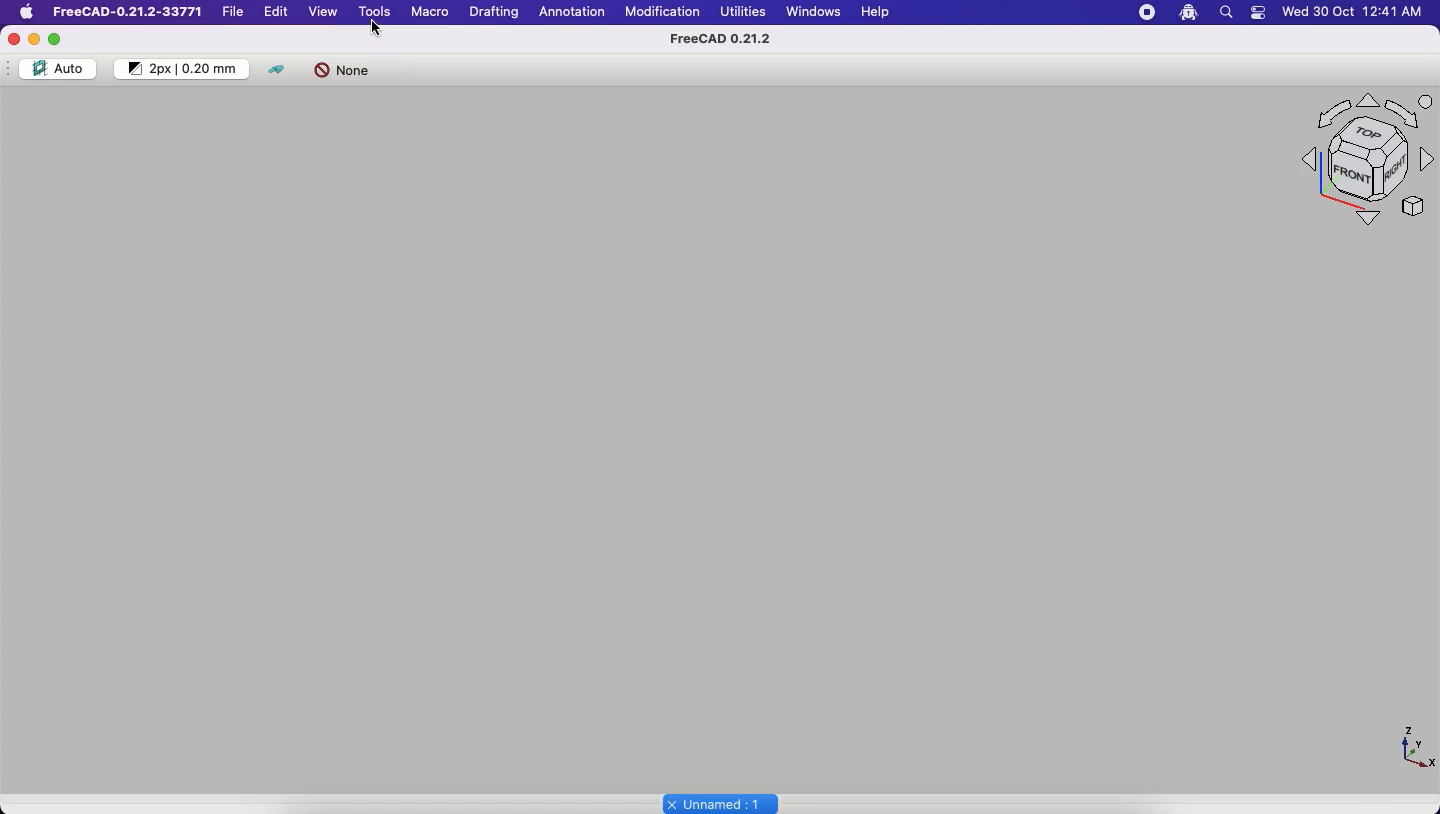 The height and width of the screenshot is (814, 1440). What do you see at coordinates (1187, 12) in the screenshot?
I see `Extension` at bounding box center [1187, 12].